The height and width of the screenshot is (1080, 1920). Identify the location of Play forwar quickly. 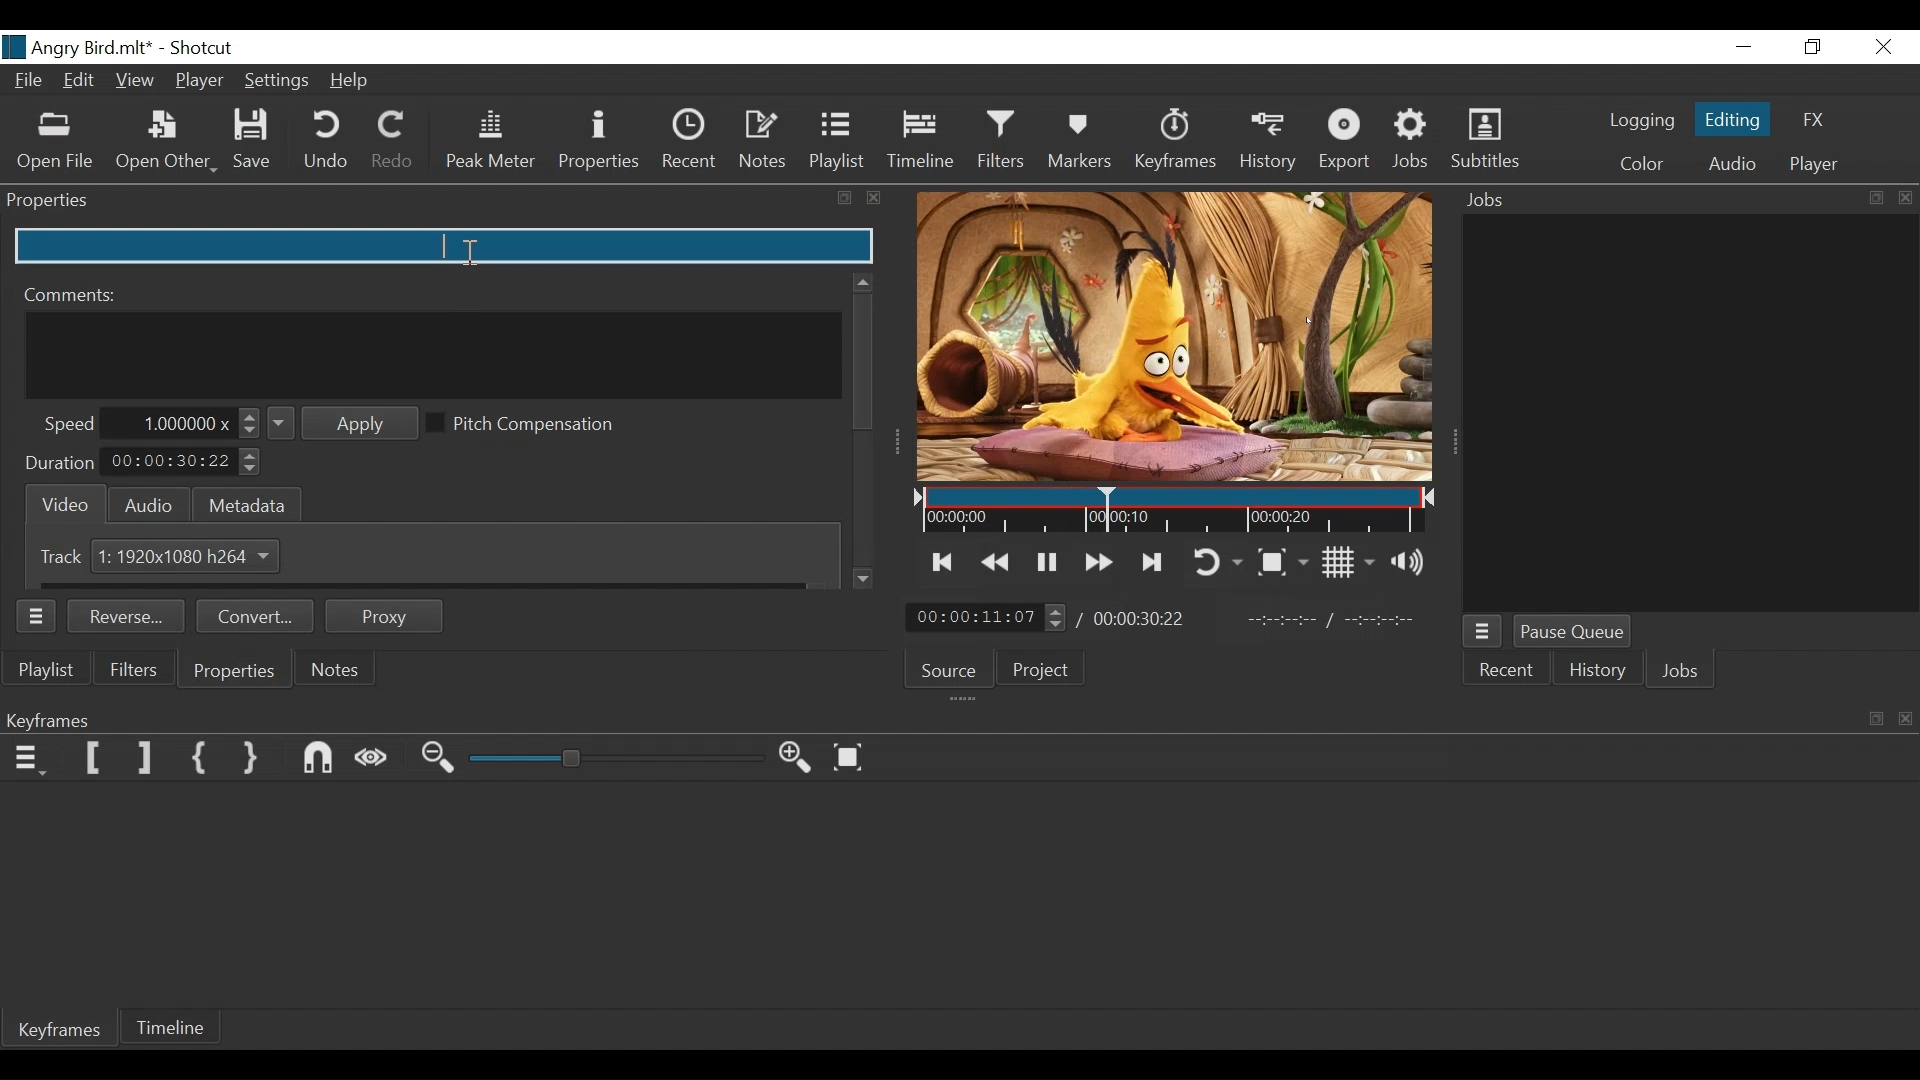
(1100, 562).